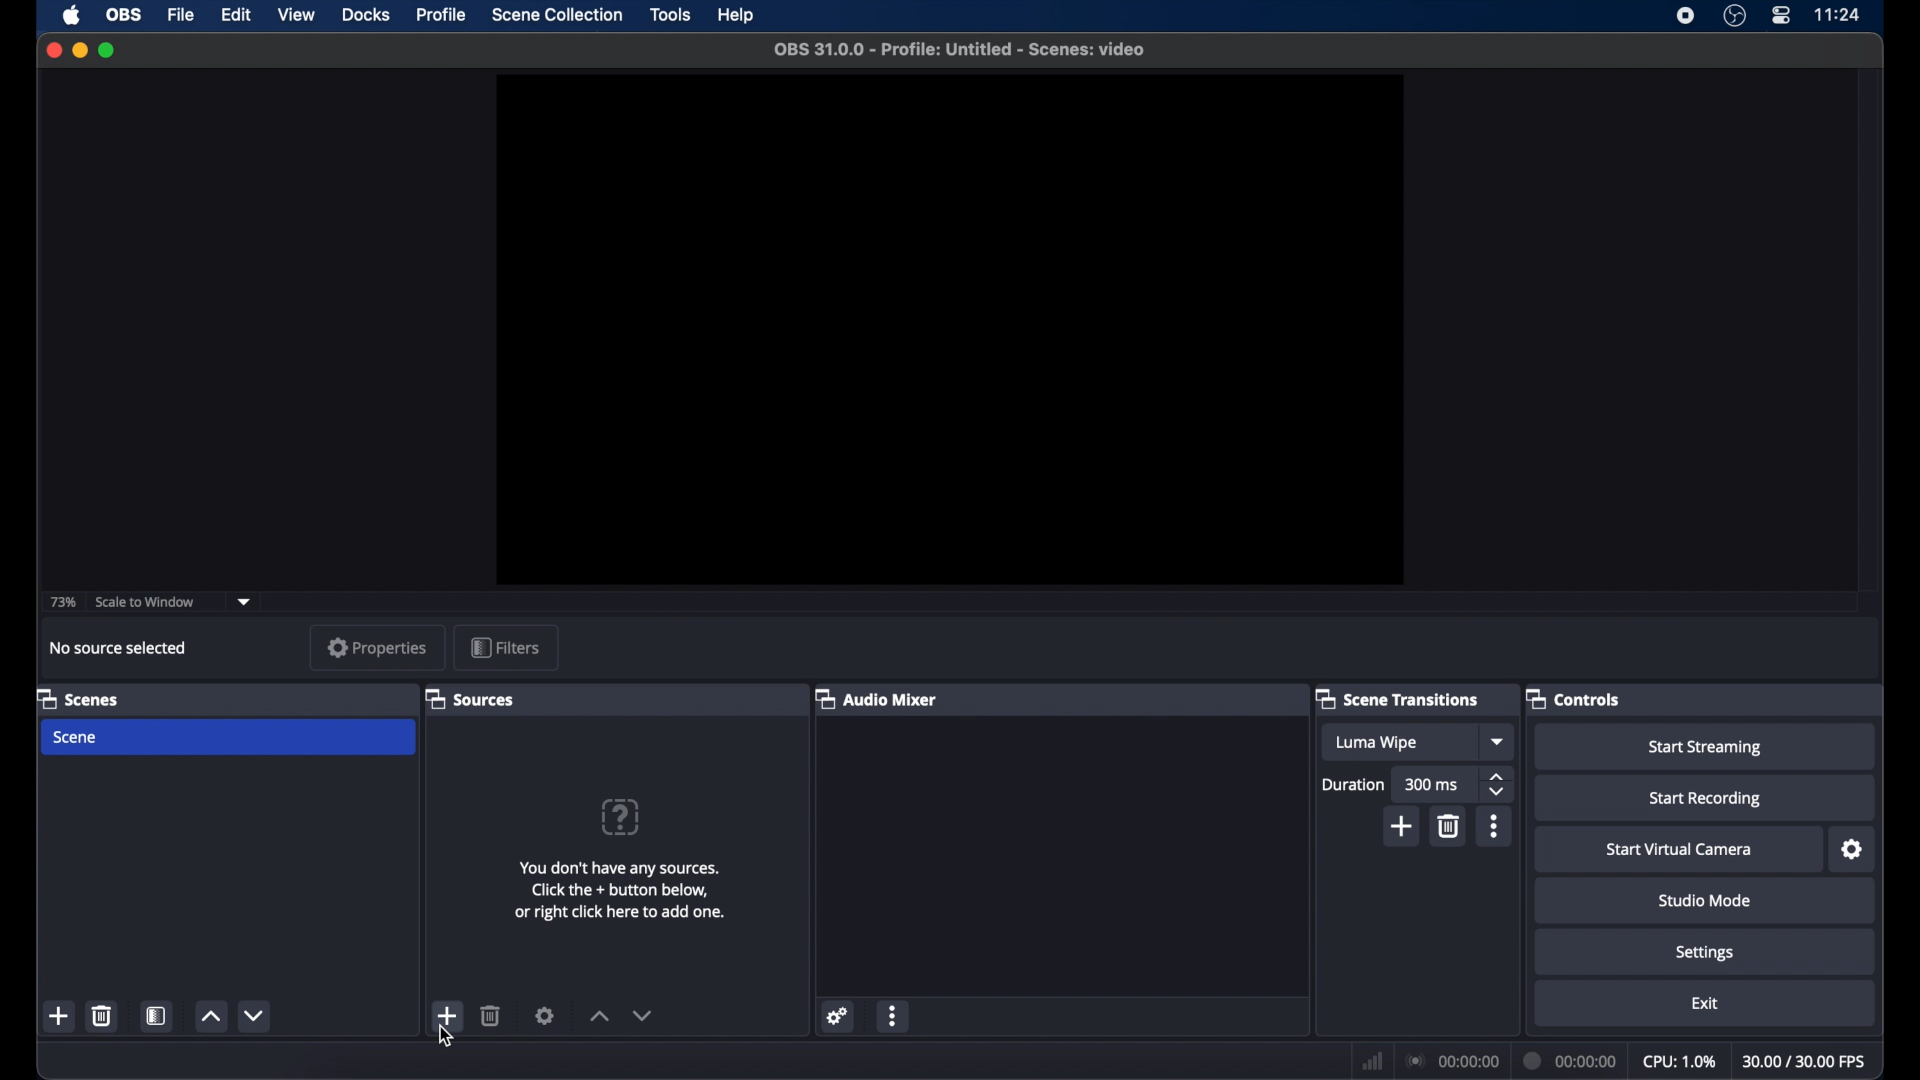  I want to click on start virtual camera, so click(1678, 850).